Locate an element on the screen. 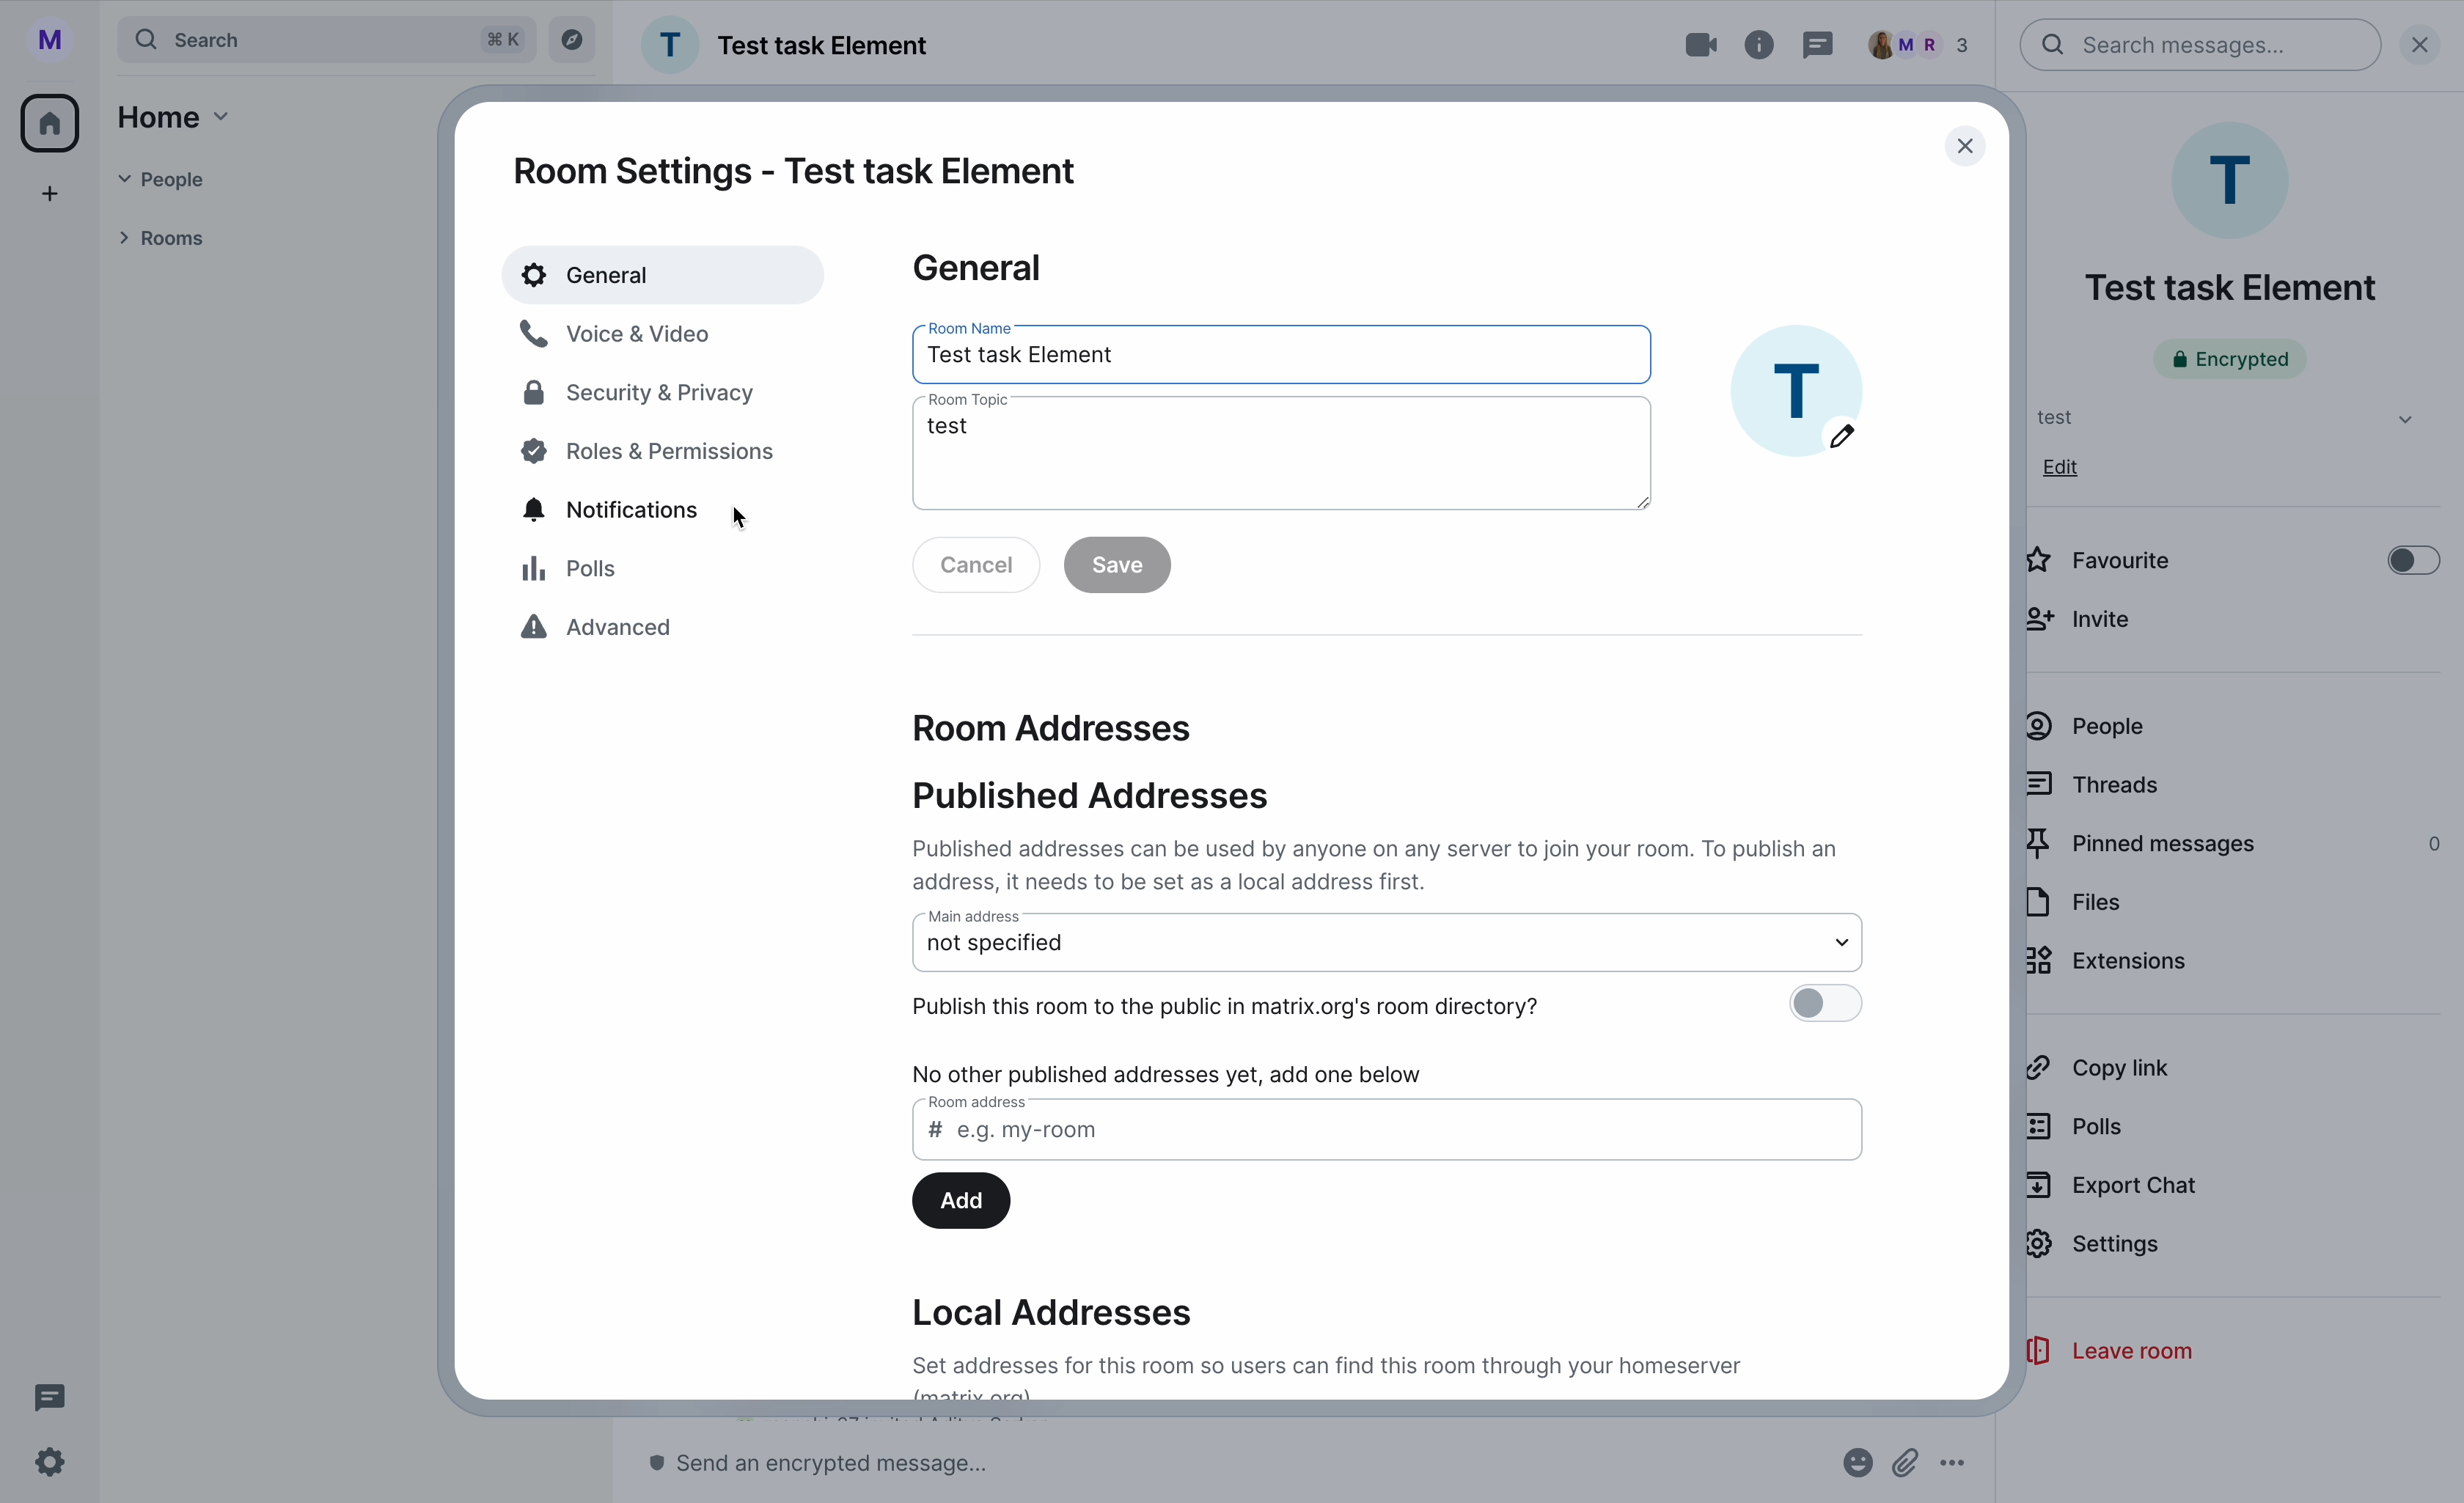 This screenshot has width=2464, height=1503. name group is located at coordinates (790, 45).